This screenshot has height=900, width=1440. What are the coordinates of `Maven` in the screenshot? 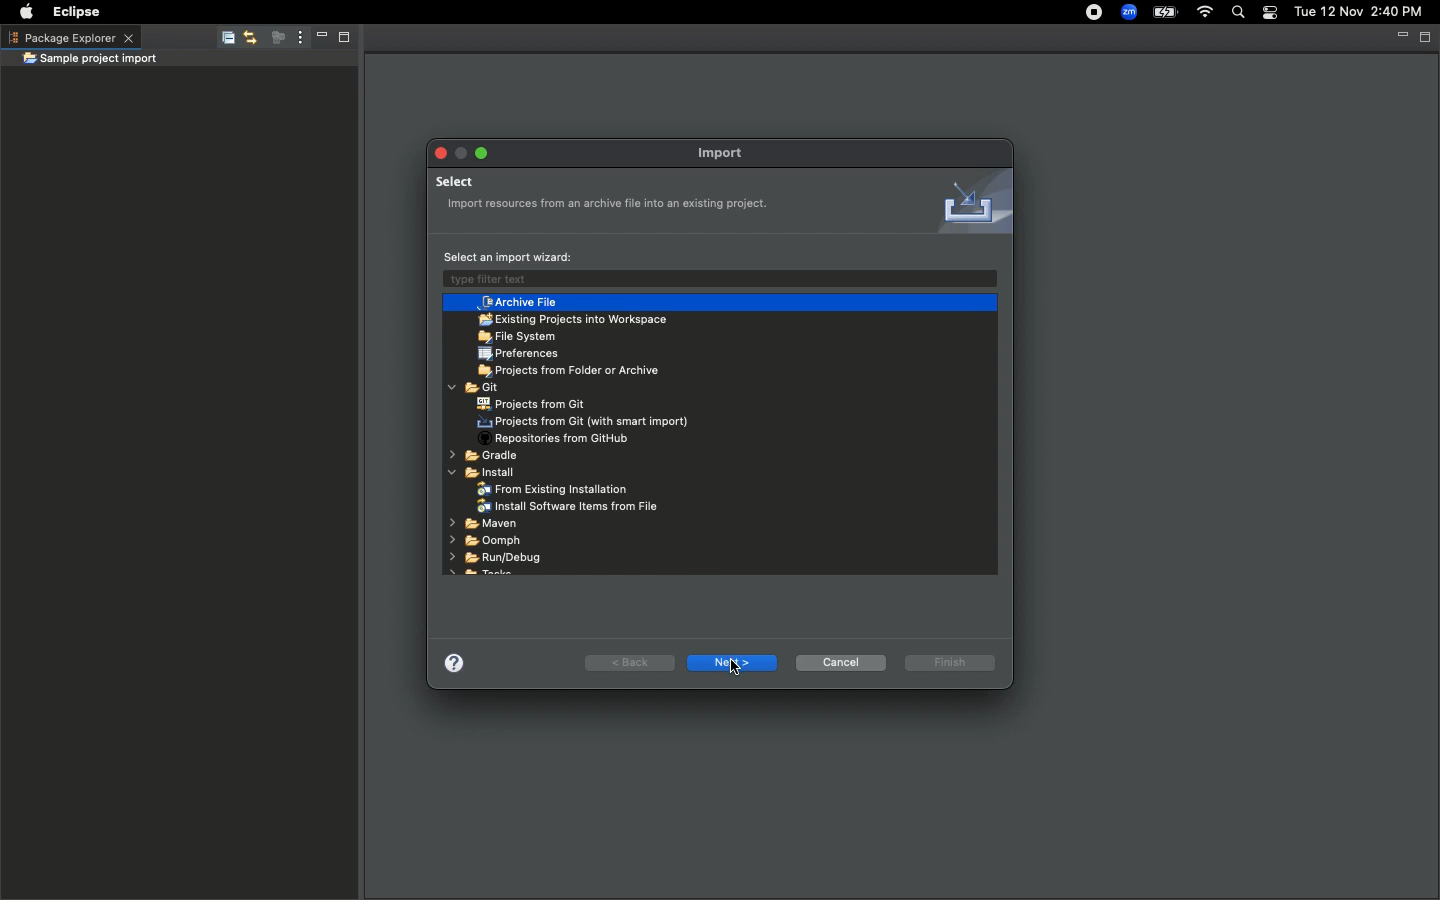 It's located at (482, 525).